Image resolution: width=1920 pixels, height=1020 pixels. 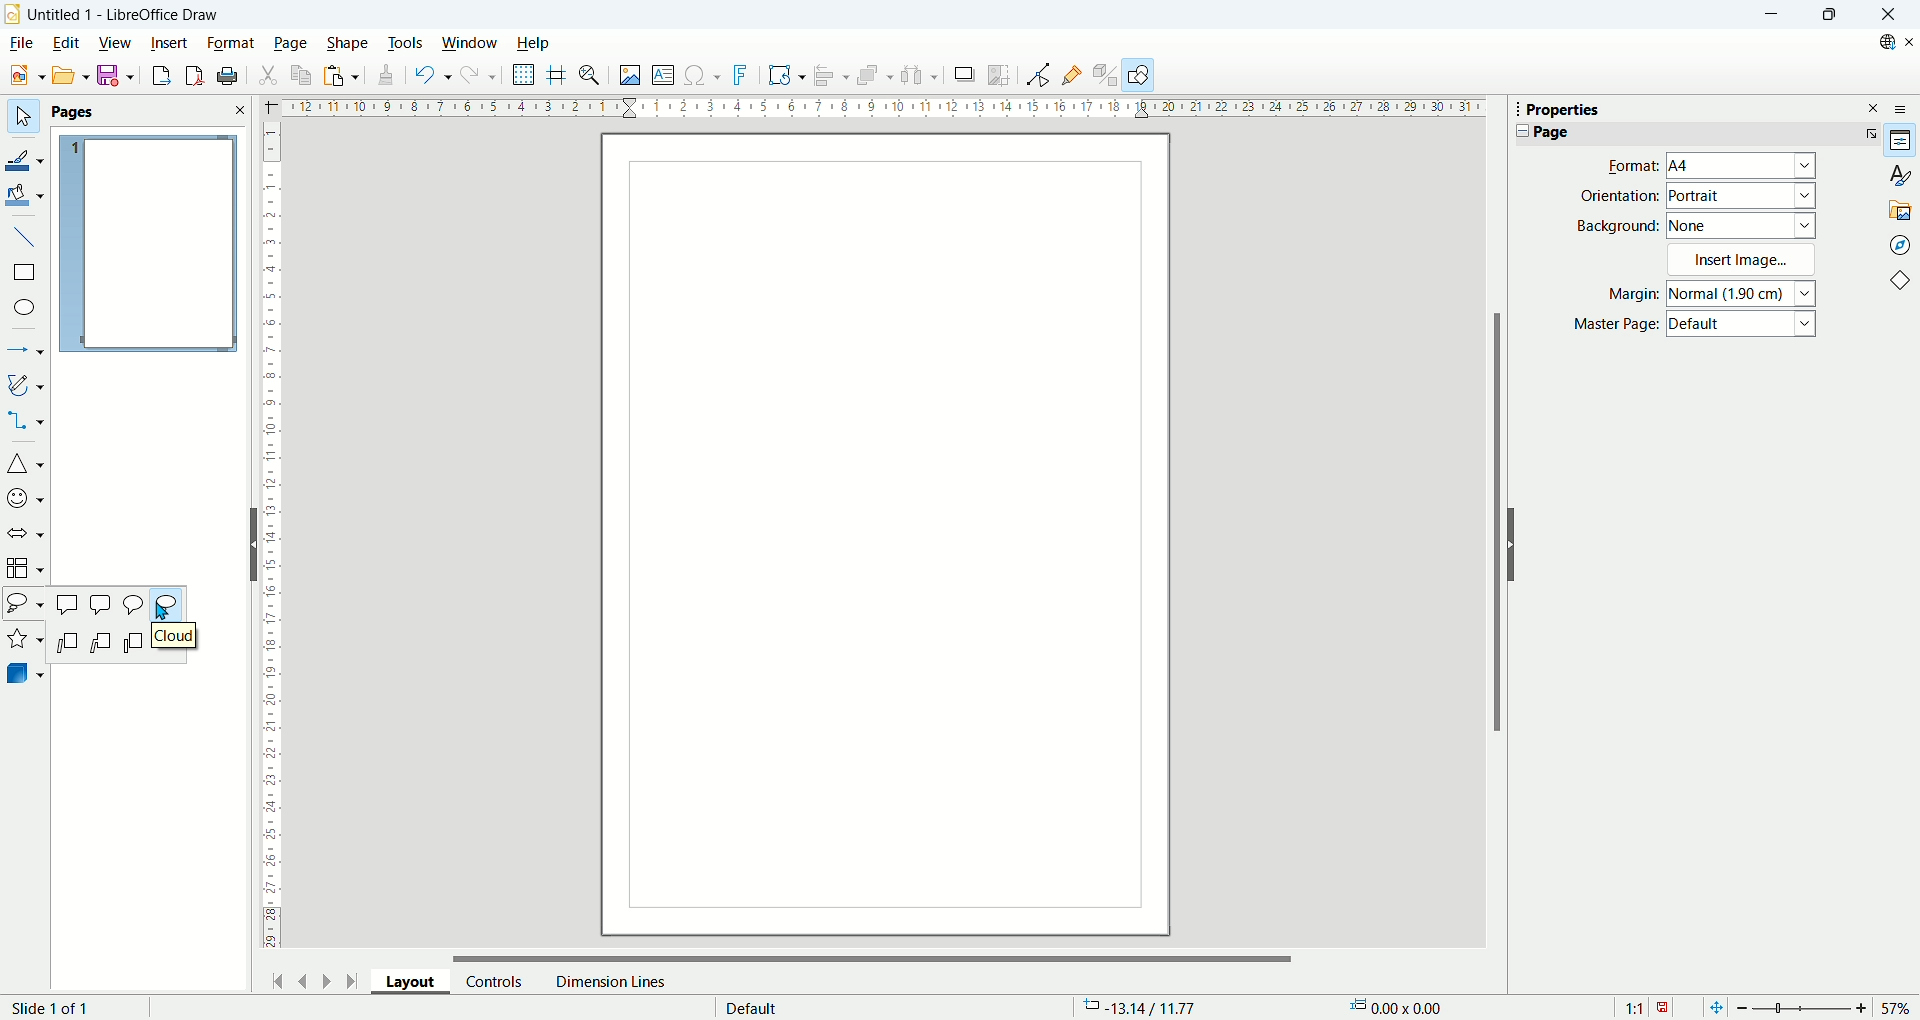 I want to click on page, so click(x=291, y=44).